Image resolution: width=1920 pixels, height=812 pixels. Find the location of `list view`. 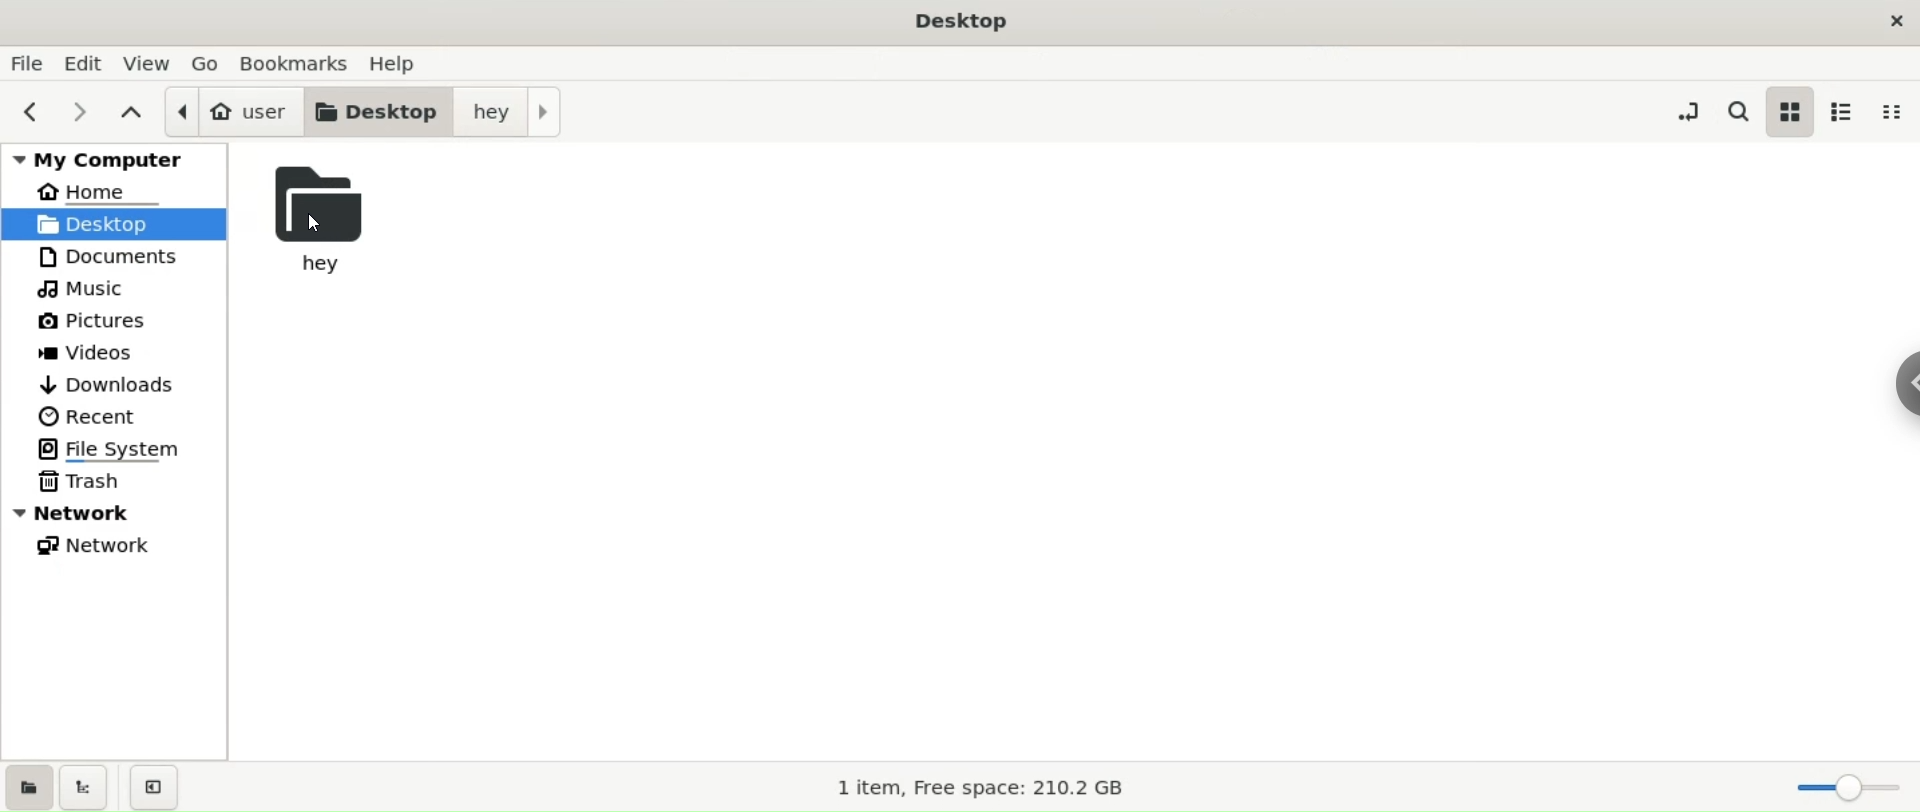

list view is located at coordinates (1844, 114).